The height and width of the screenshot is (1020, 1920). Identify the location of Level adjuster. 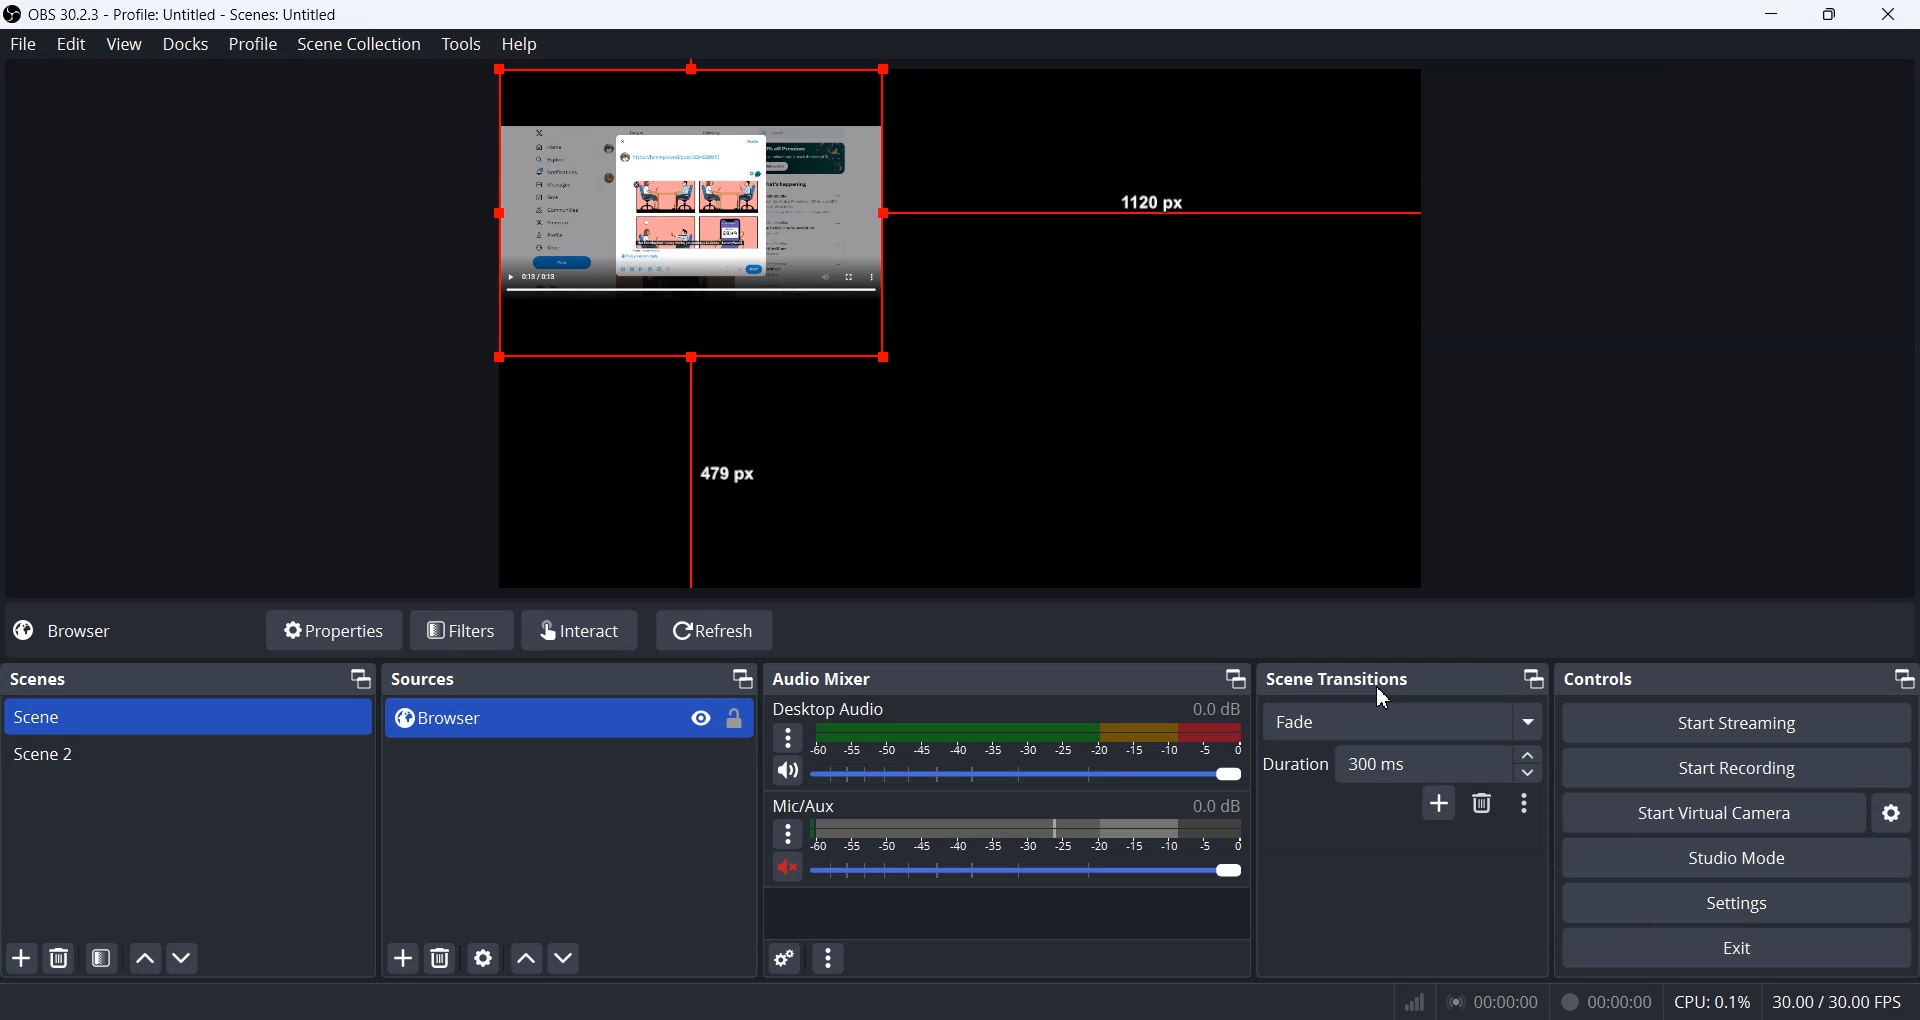
(1529, 764).